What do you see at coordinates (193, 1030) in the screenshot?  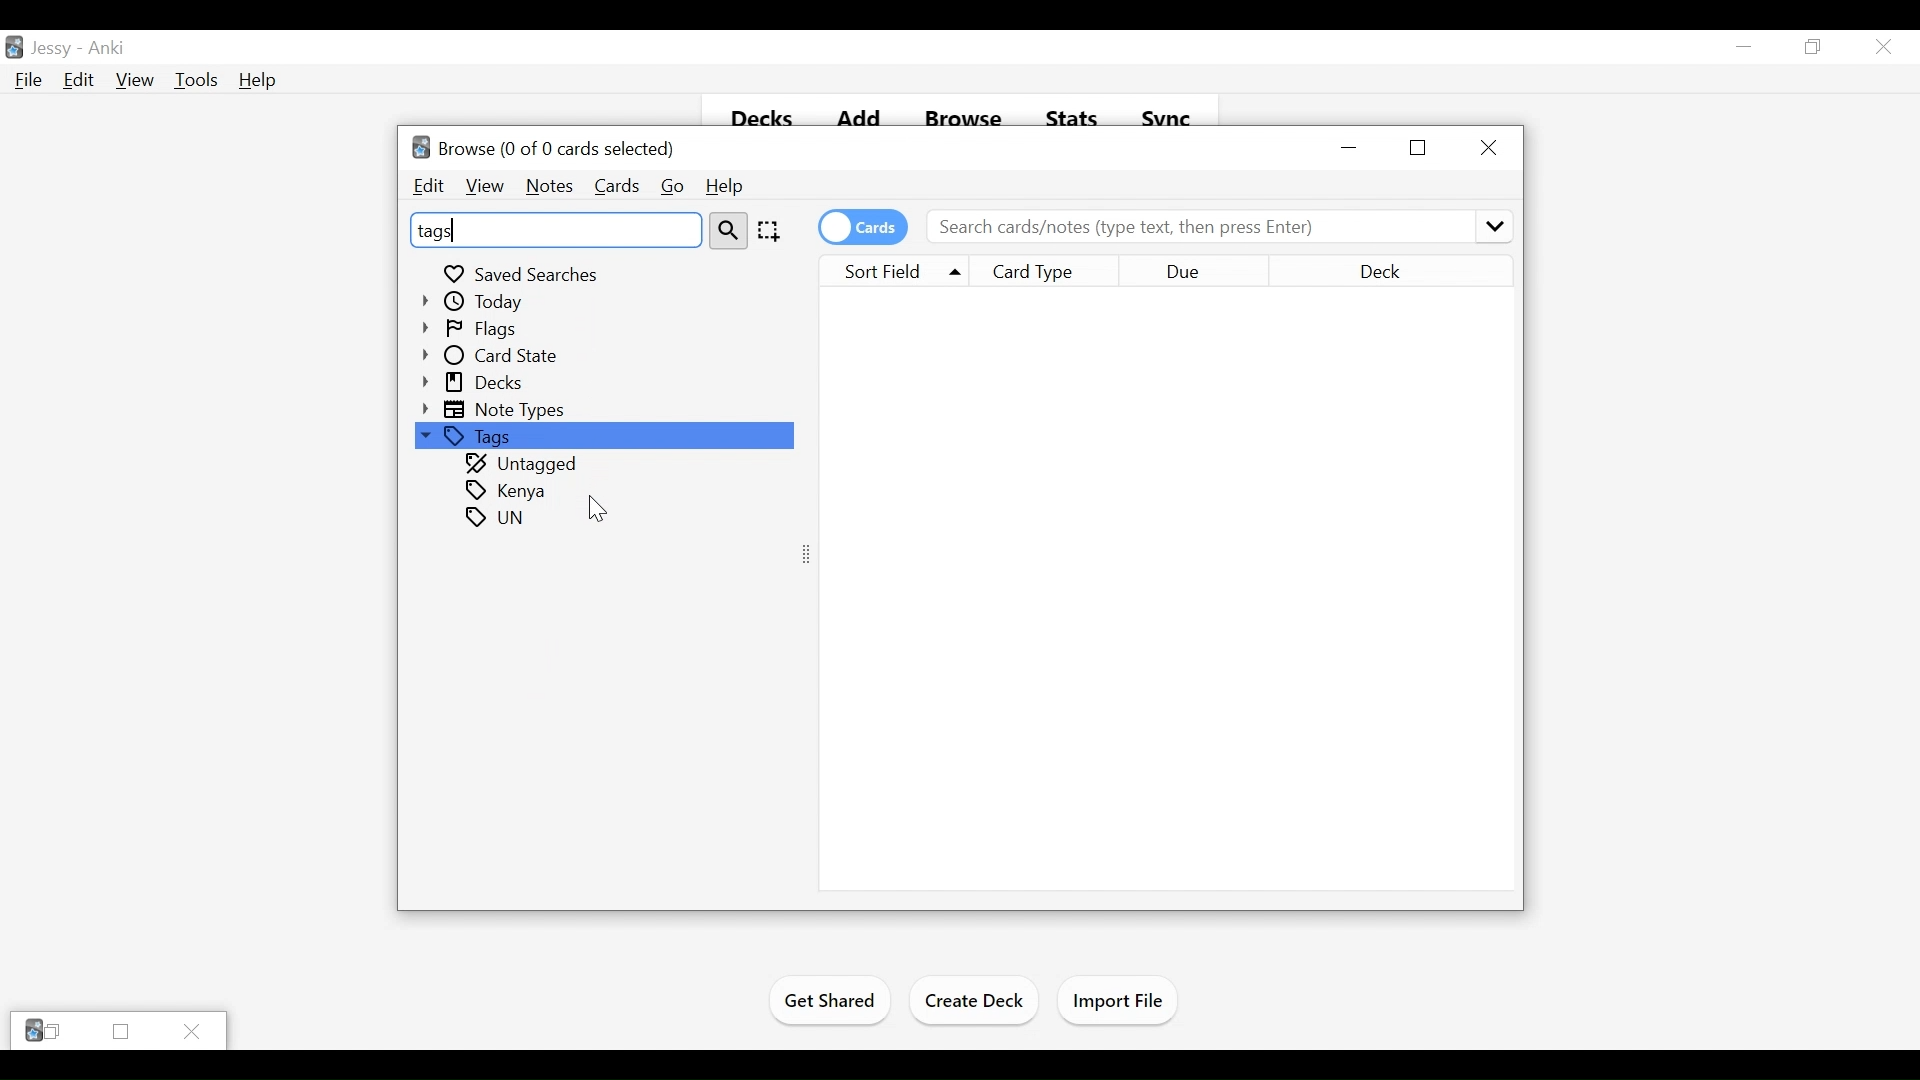 I see `Close` at bounding box center [193, 1030].